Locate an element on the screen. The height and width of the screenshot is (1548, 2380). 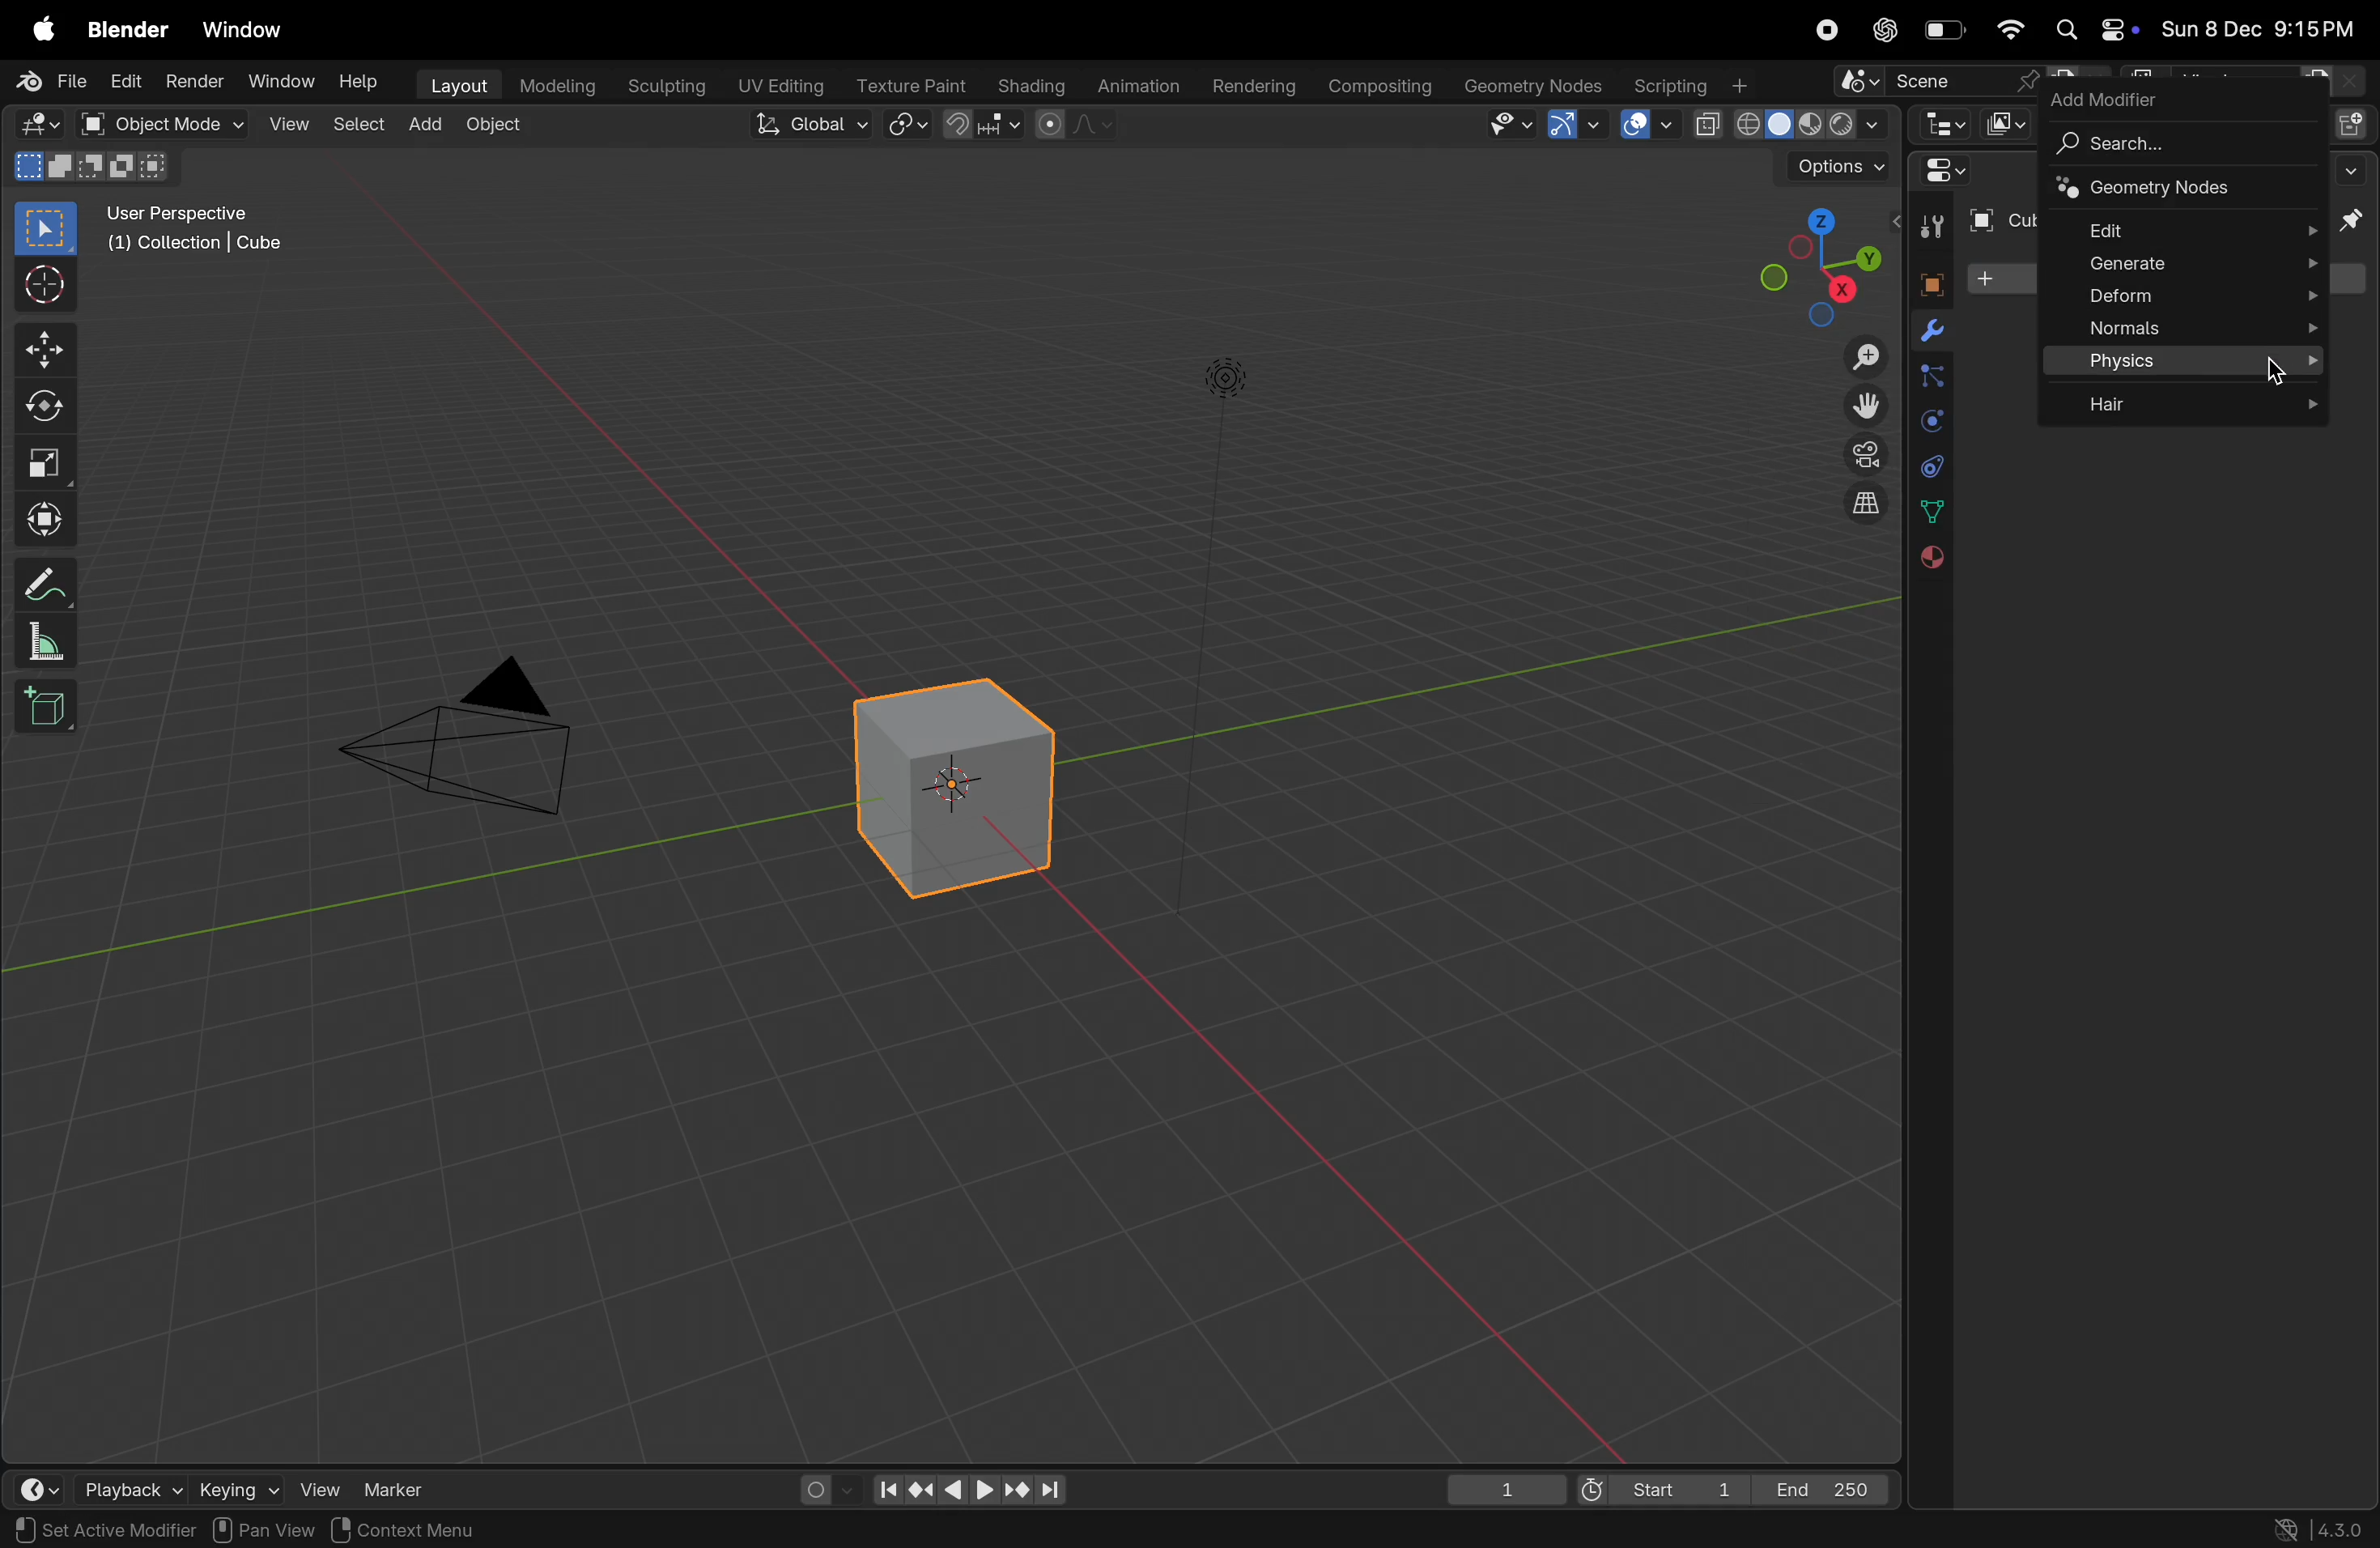
physics is located at coordinates (2186, 363).